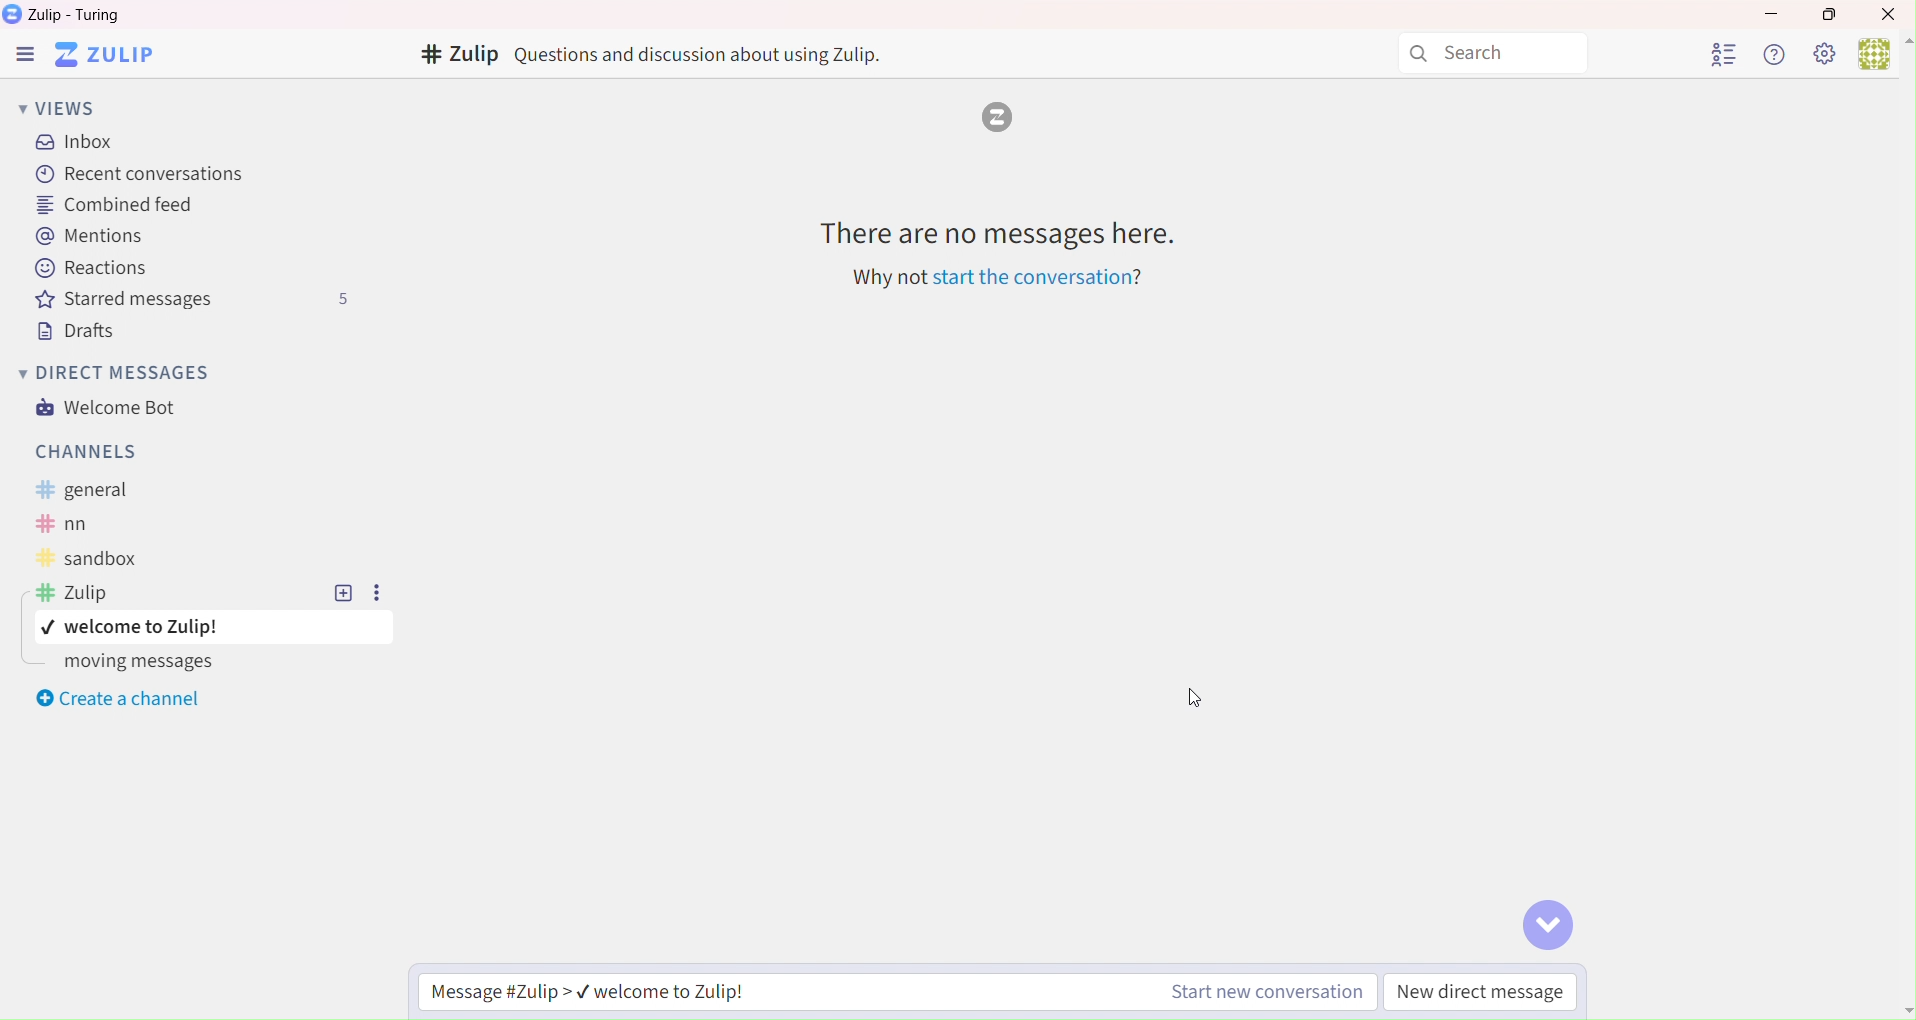 Image resolution: width=1916 pixels, height=1020 pixels. What do you see at coordinates (1870, 59) in the screenshot?
I see `user` at bounding box center [1870, 59].